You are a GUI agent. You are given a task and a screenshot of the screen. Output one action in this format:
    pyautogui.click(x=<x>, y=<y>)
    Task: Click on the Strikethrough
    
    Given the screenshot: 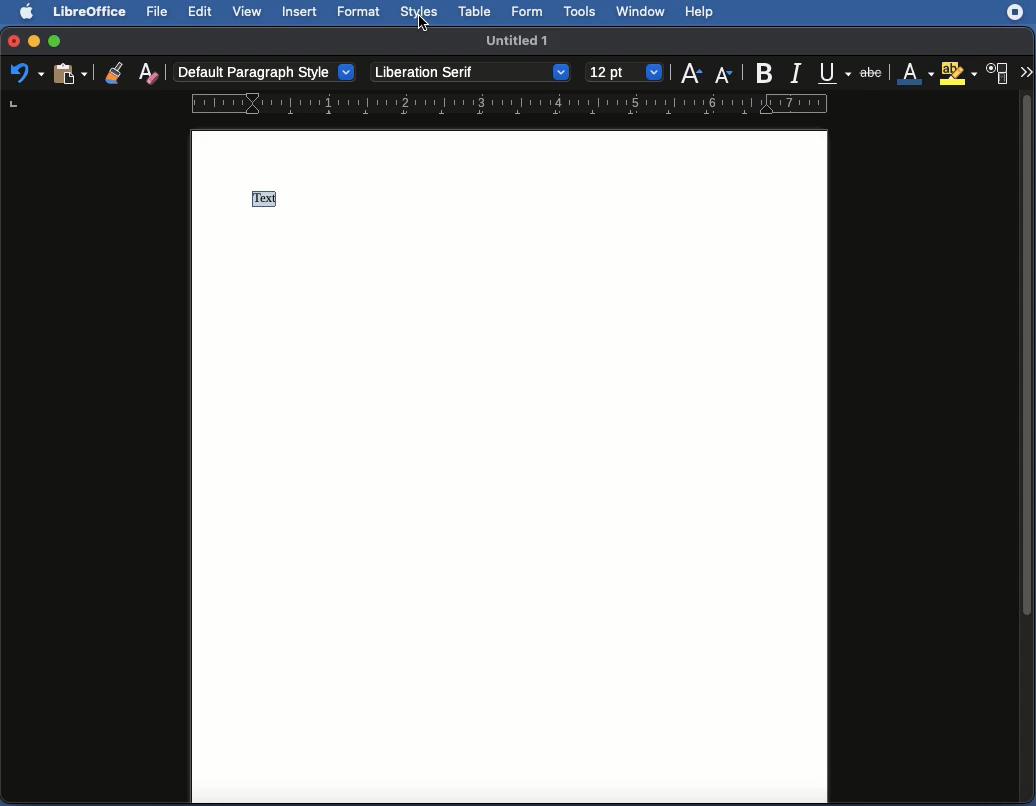 What is the action you would take?
    pyautogui.click(x=872, y=72)
    